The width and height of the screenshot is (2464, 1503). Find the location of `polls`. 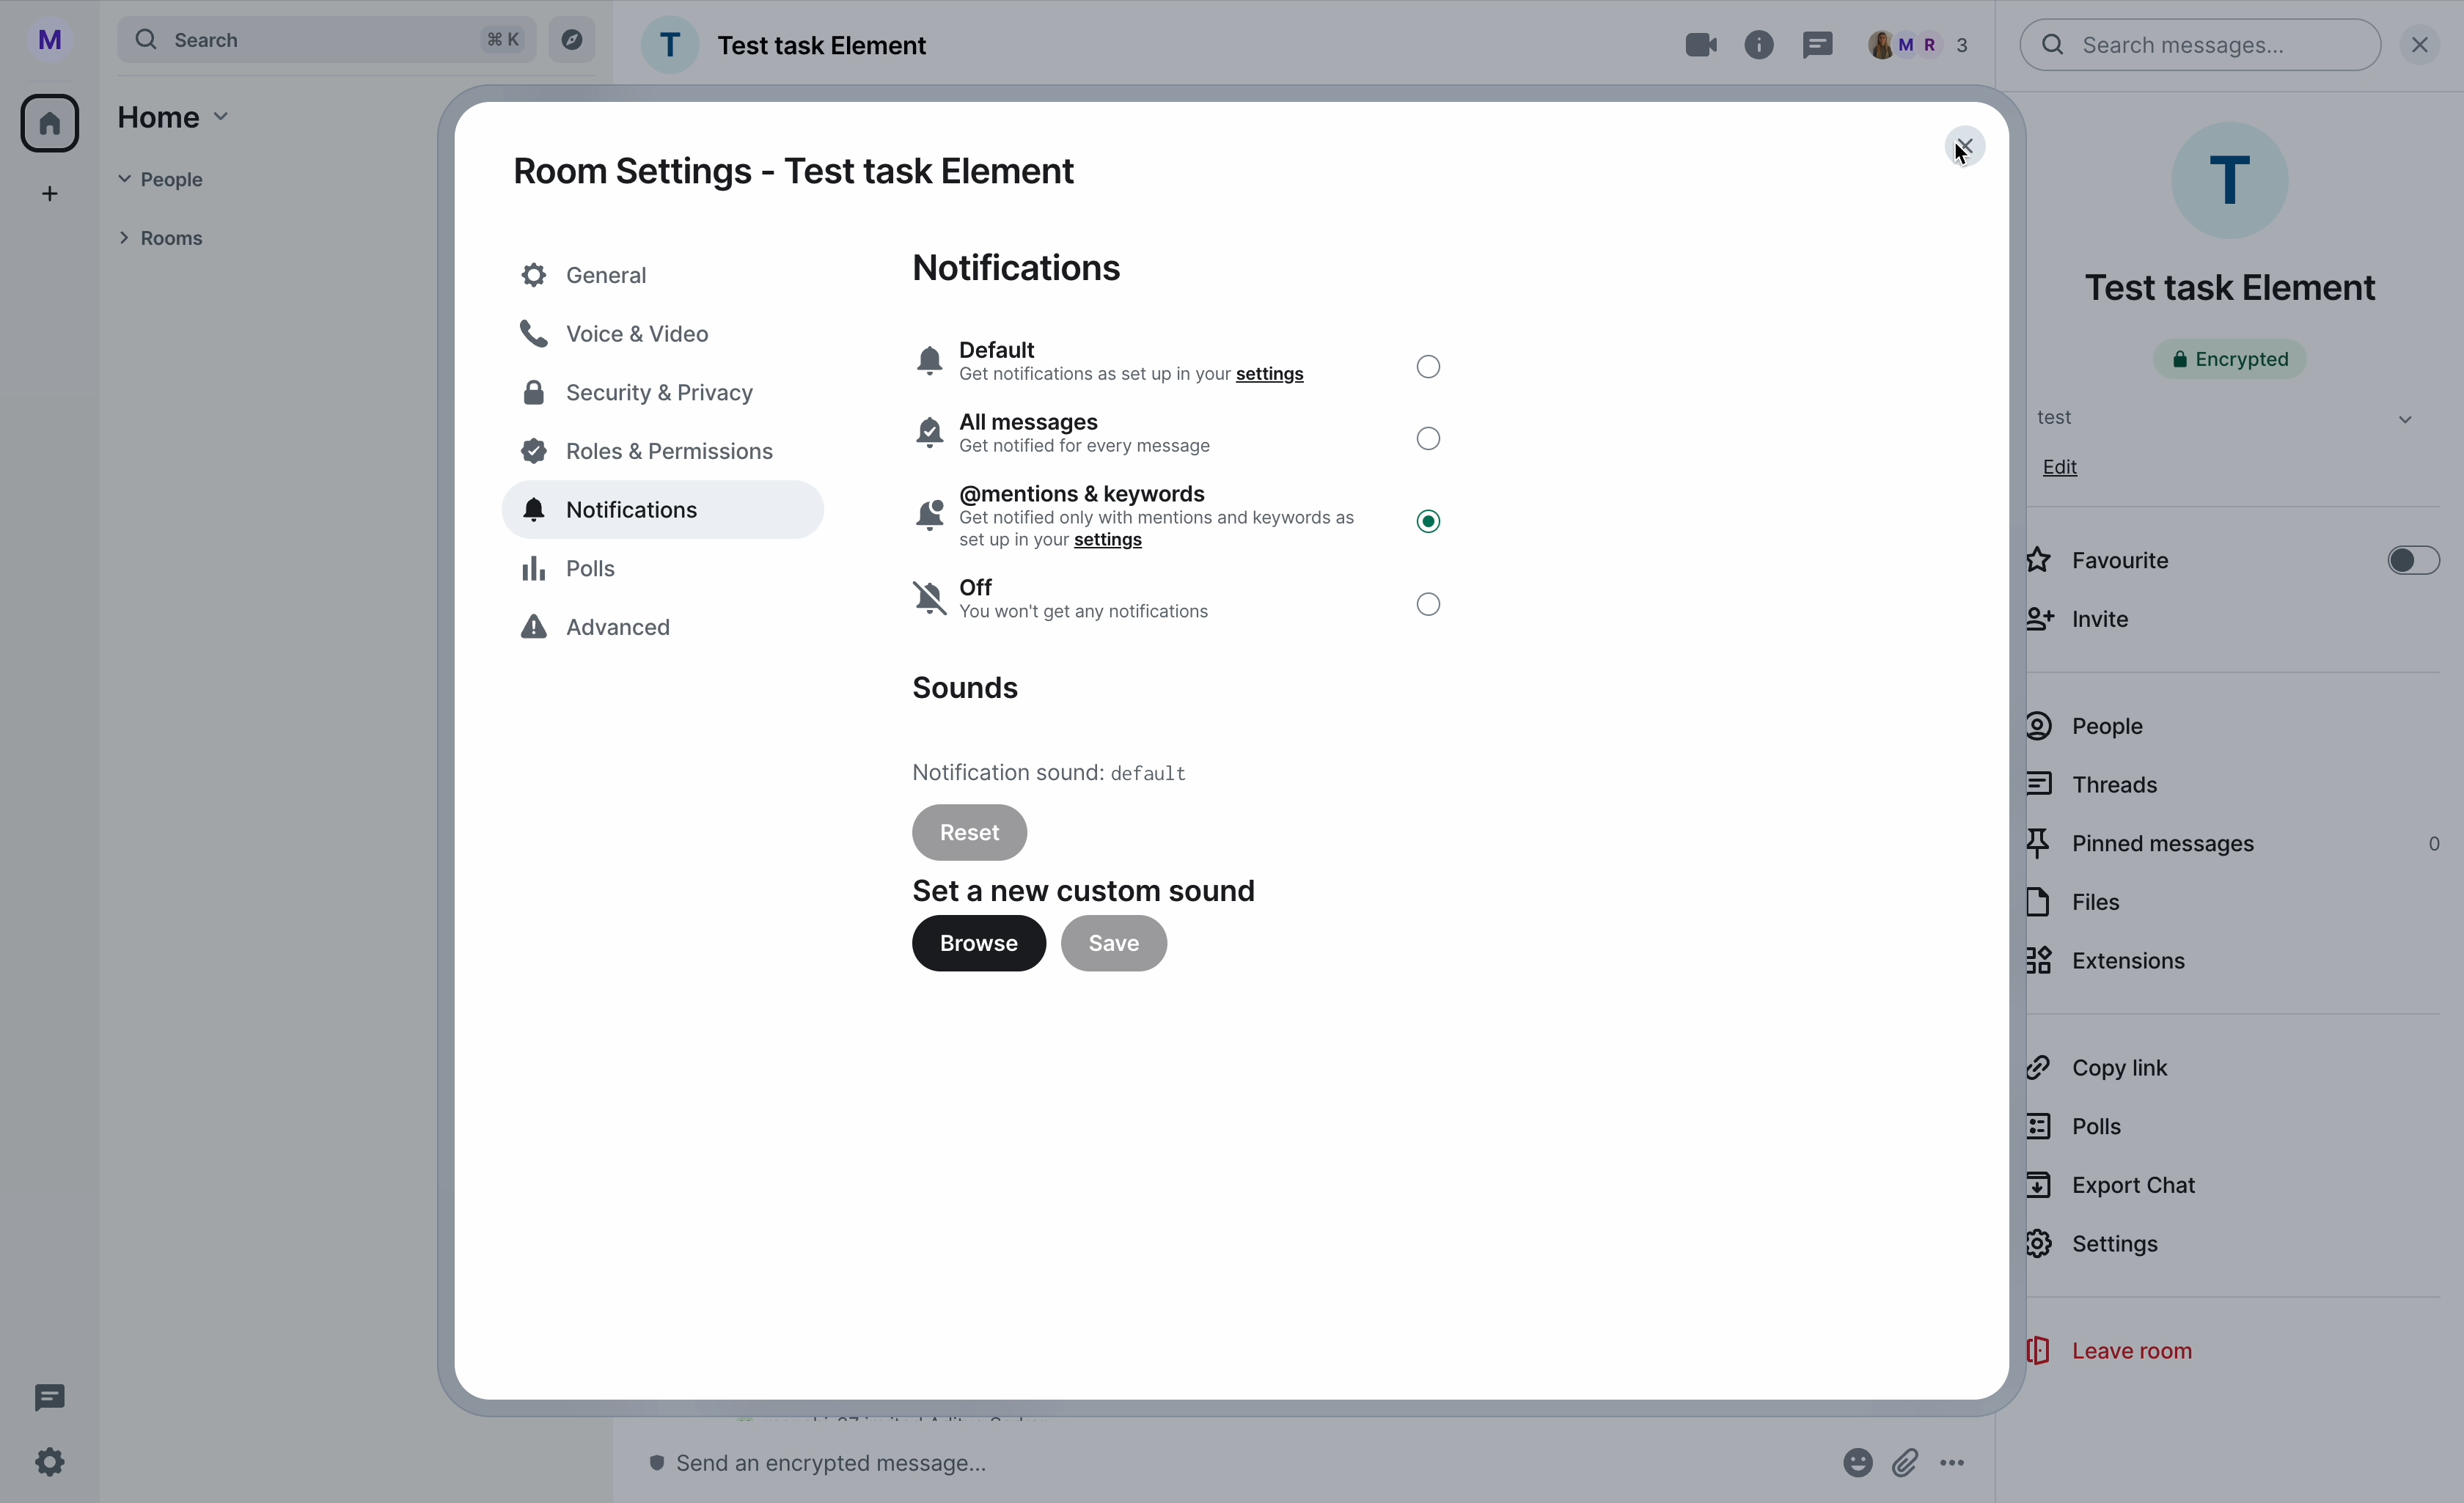

polls is located at coordinates (577, 571).